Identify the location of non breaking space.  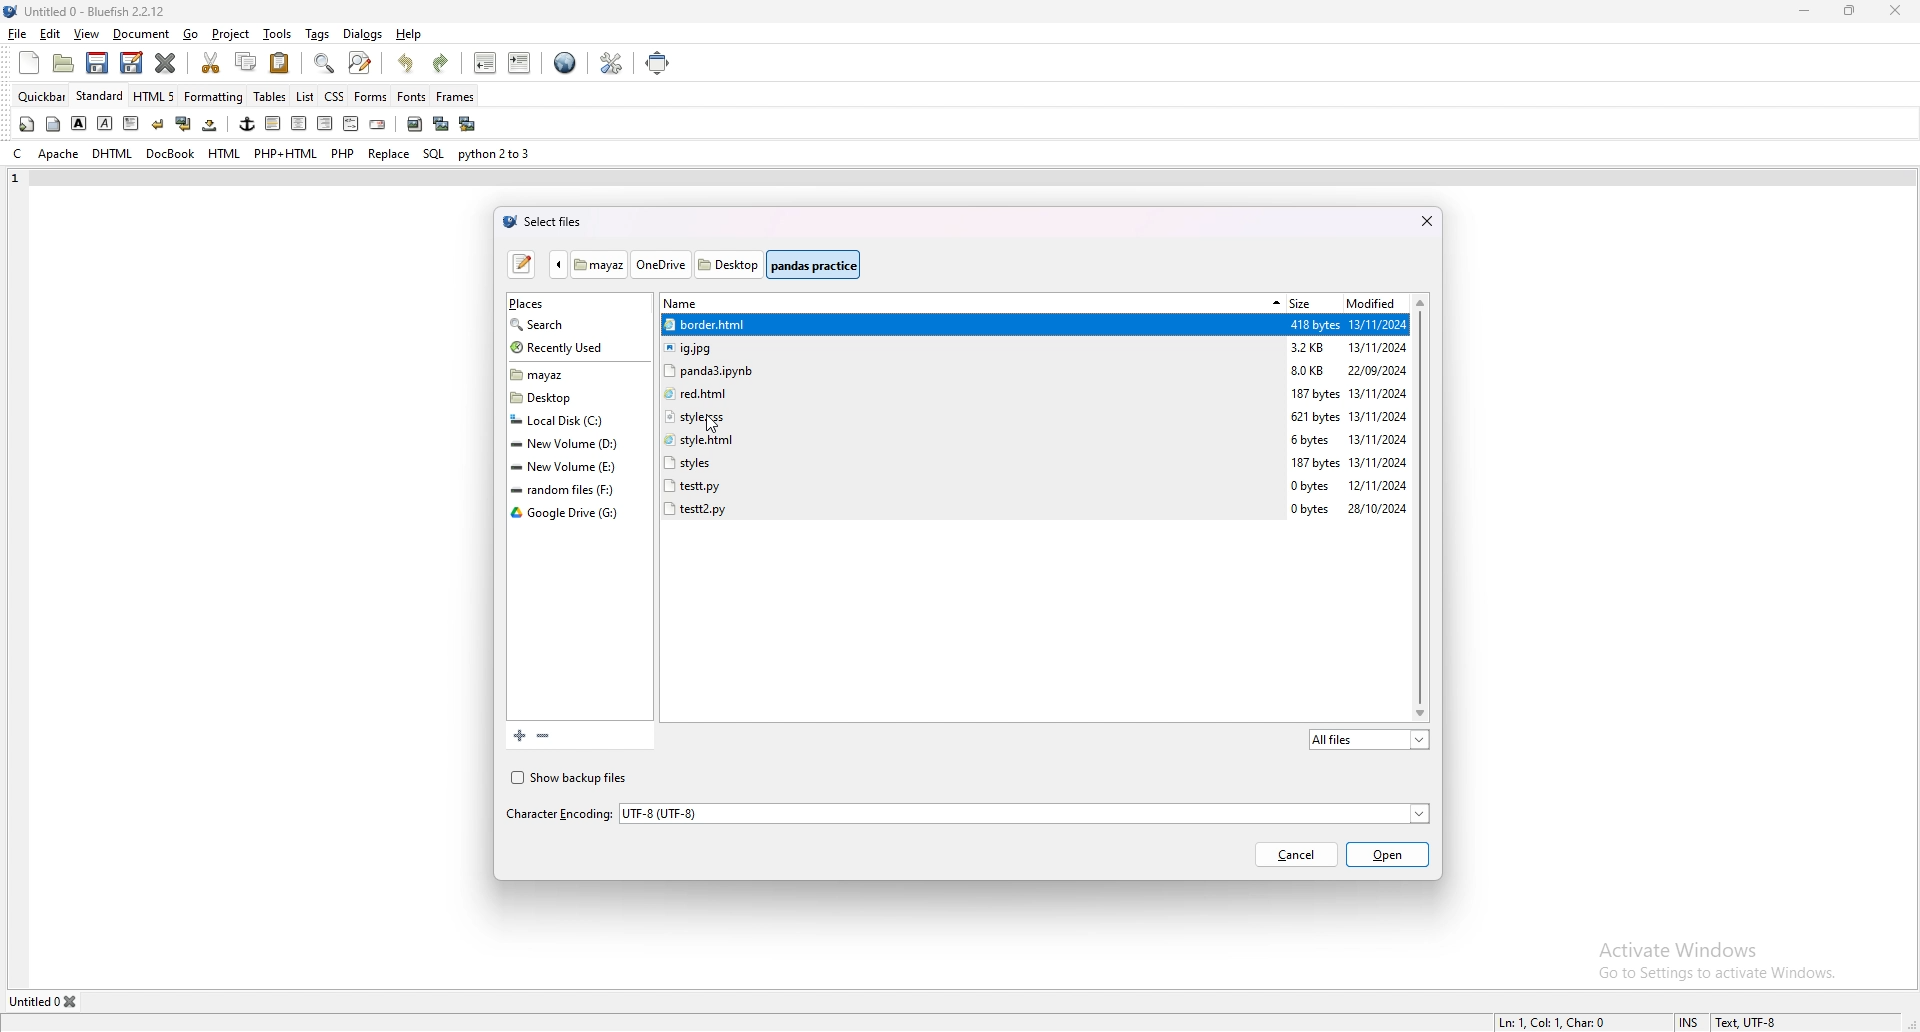
(211, 124).